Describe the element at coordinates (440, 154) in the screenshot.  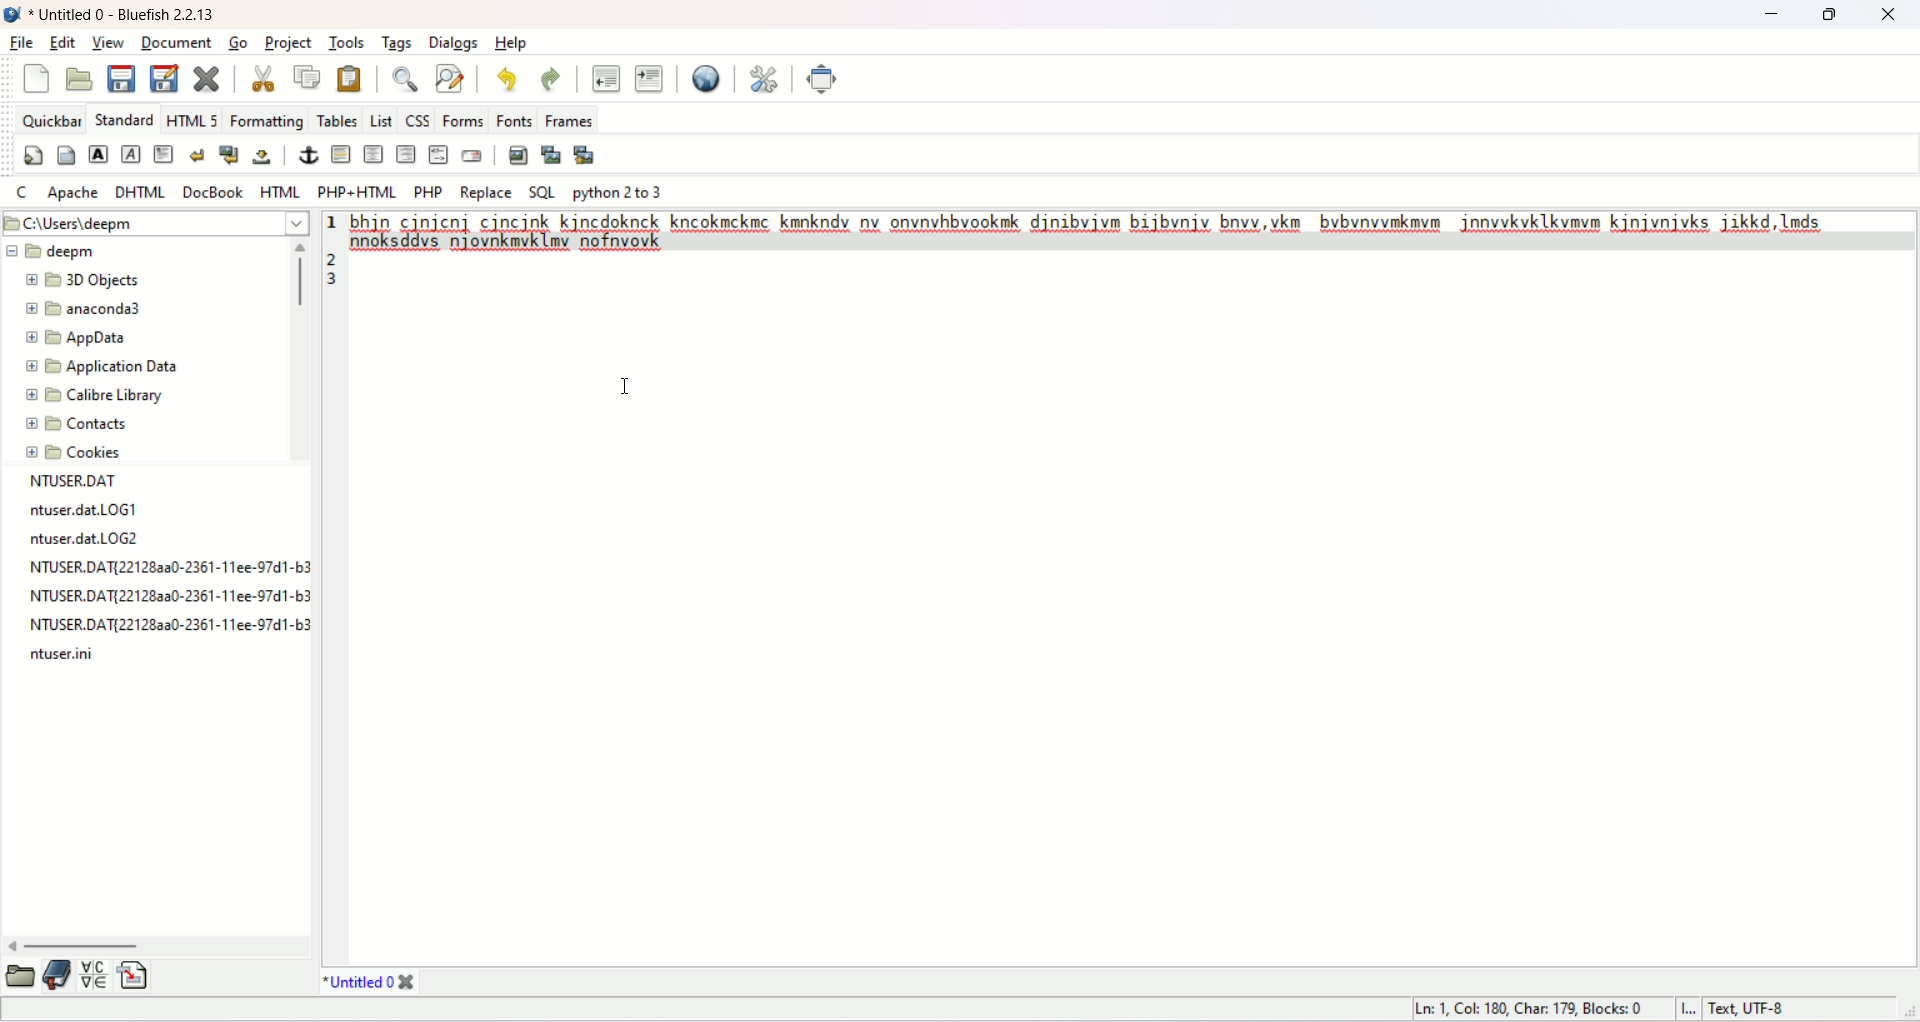
I see `HTML comment` at that location.